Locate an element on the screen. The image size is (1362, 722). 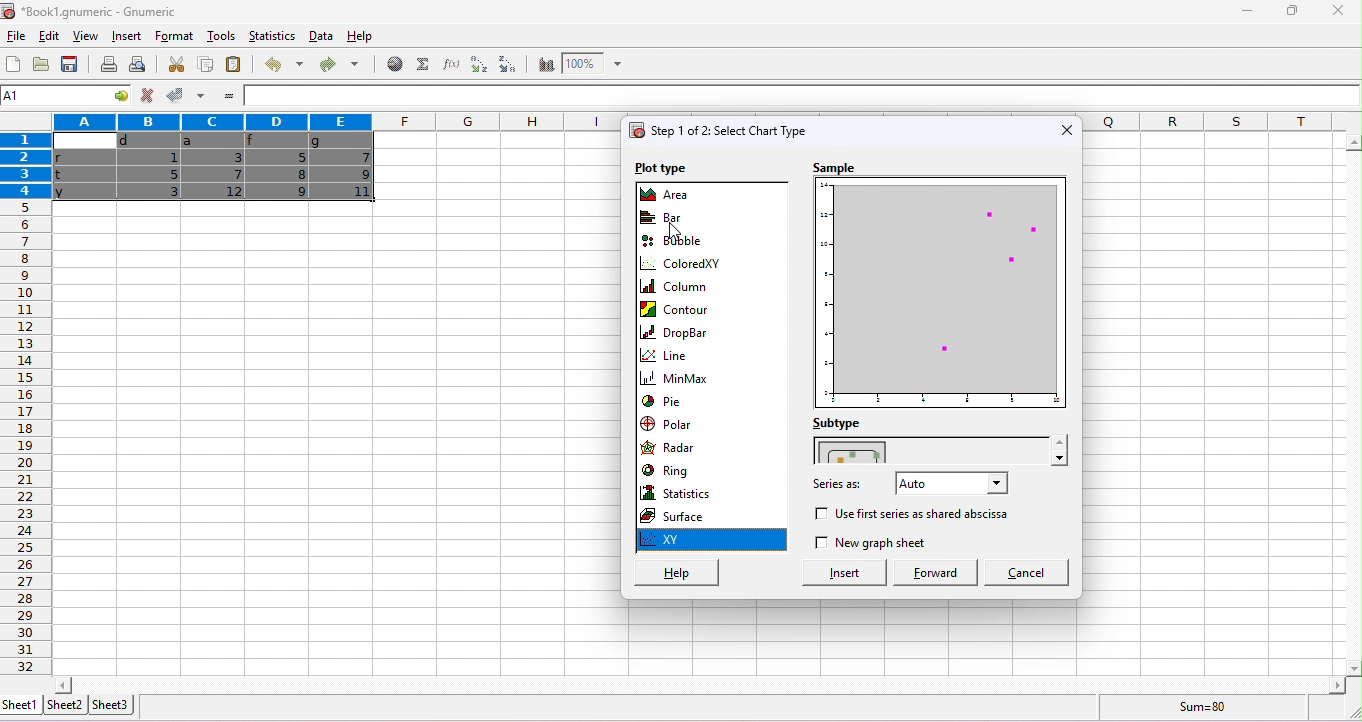
data is located at coordinates (320, 36).